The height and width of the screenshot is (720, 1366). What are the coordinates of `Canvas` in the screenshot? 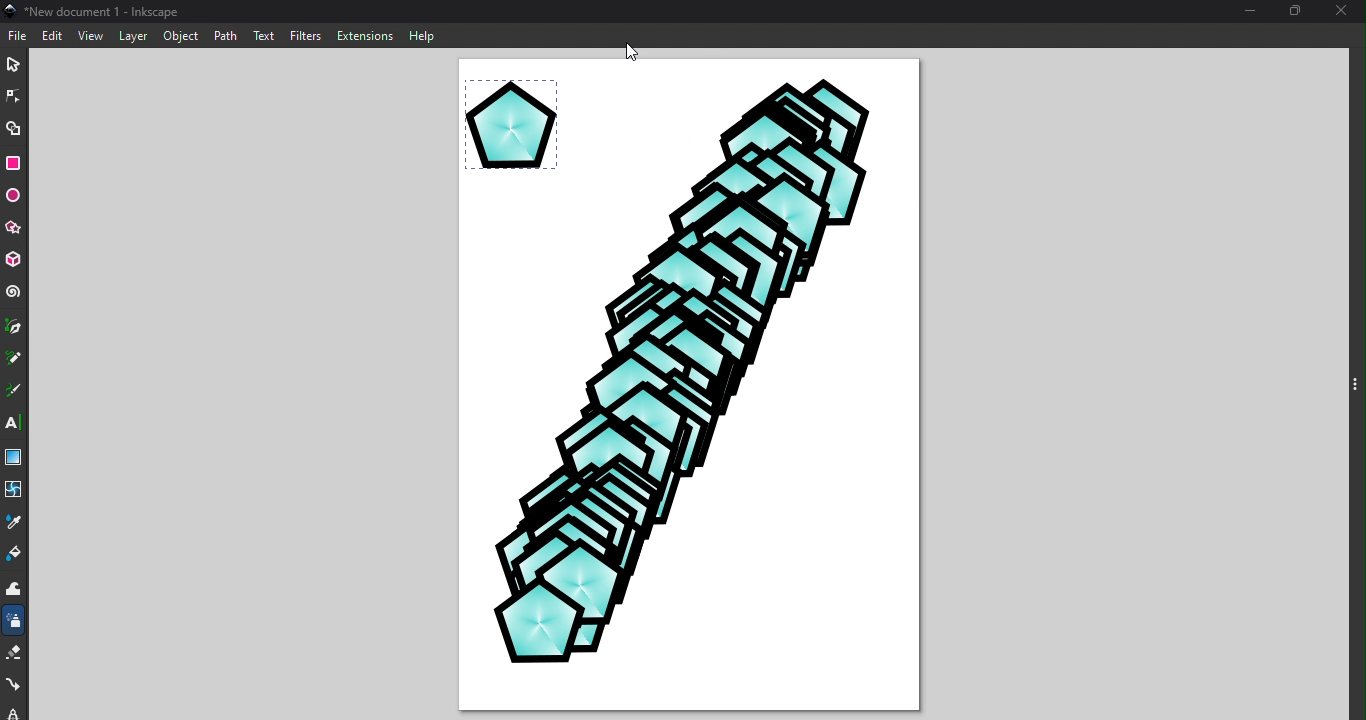 It's located at (689, 386).